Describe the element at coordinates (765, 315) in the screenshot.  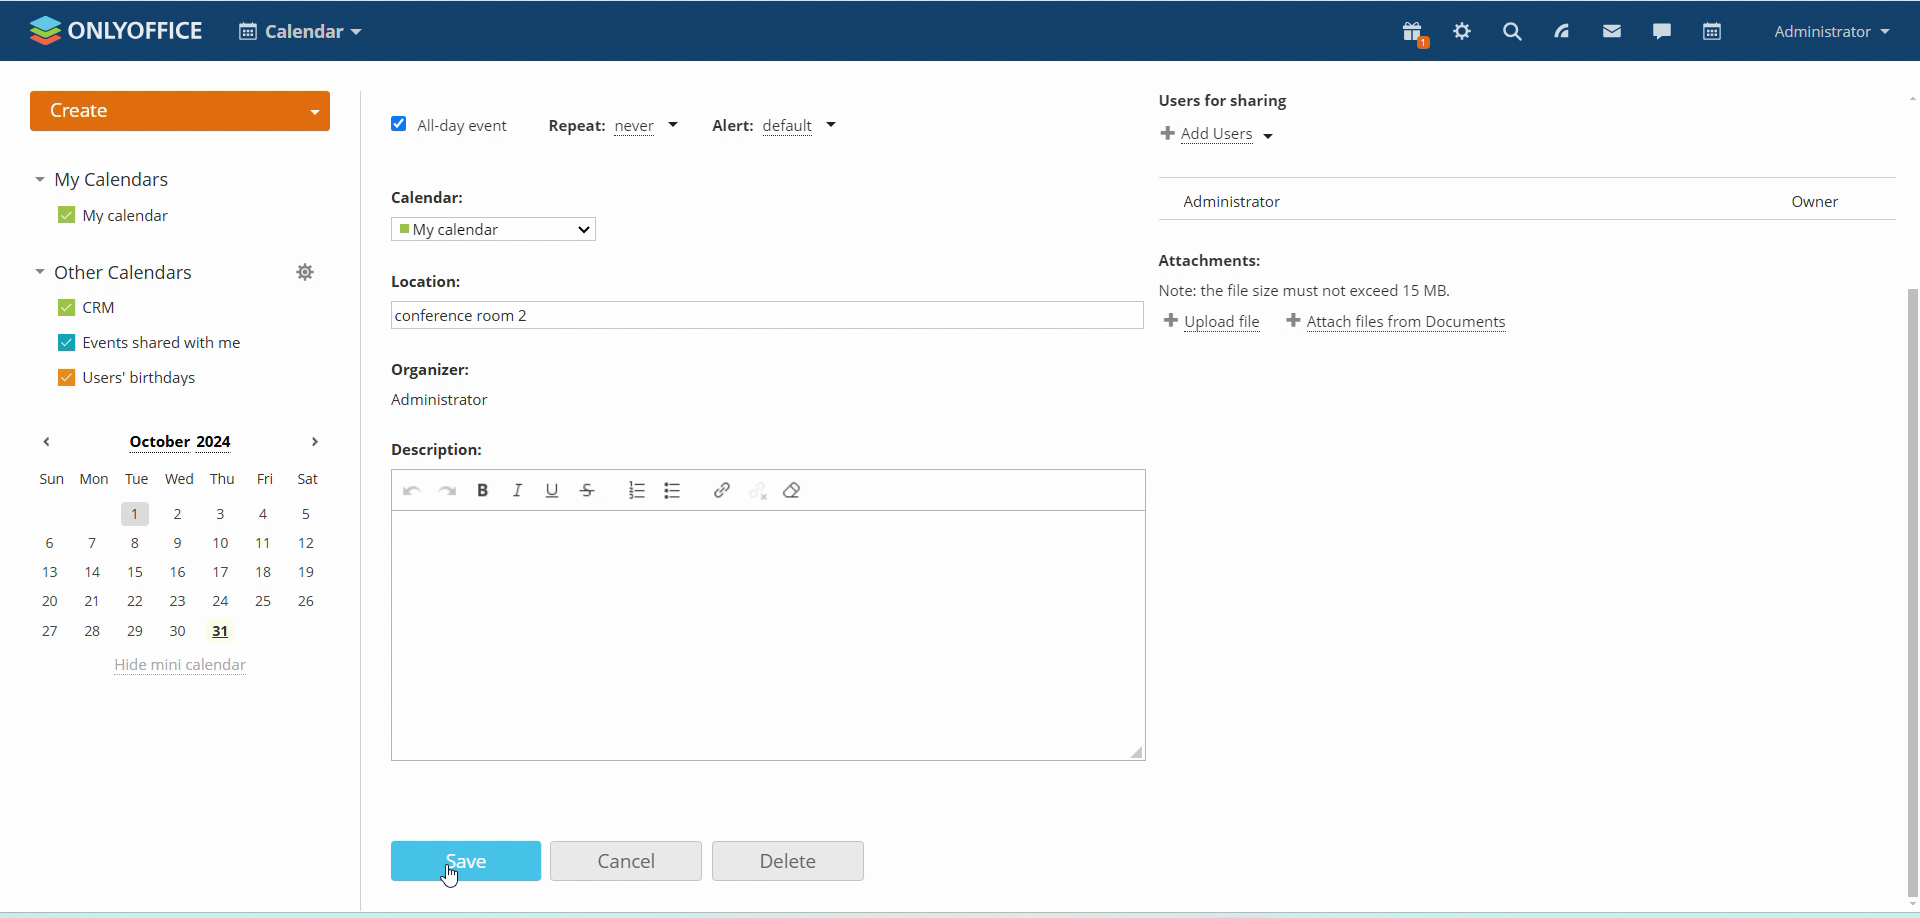
I see `conference room 2` at that location.